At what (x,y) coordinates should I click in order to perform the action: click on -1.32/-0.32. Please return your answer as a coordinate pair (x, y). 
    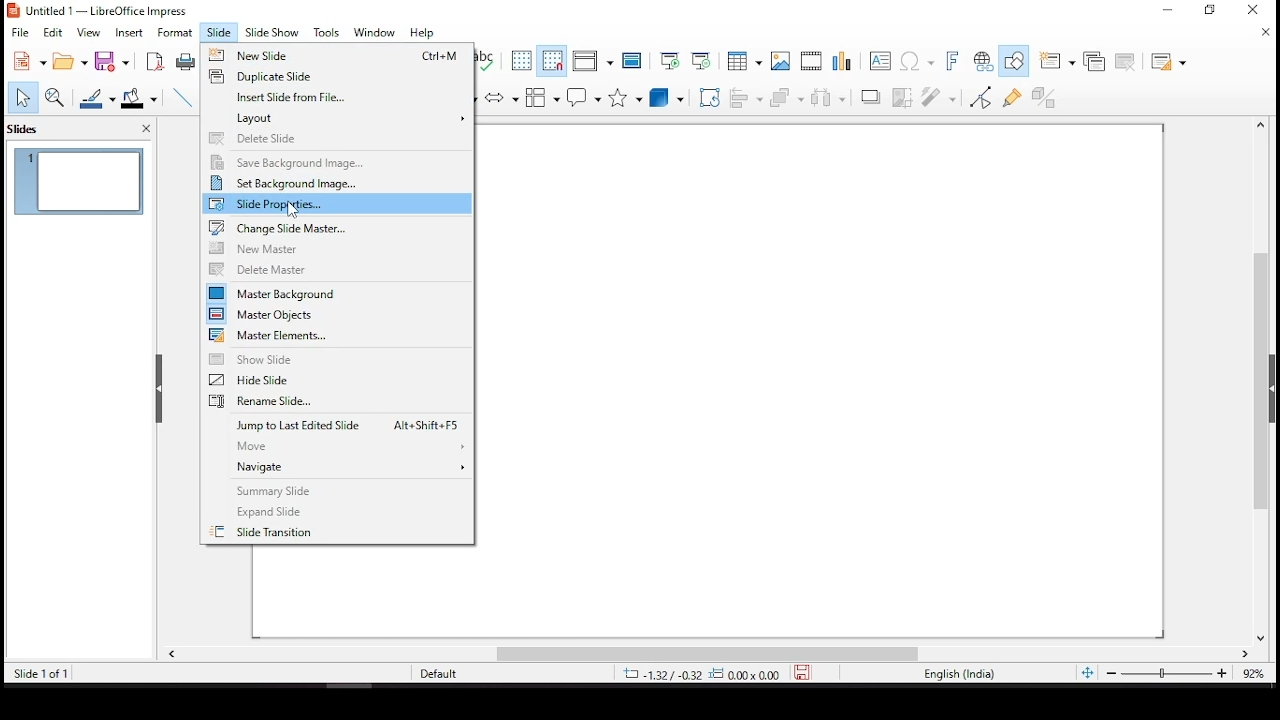
    Looking at the image, I should click on (660, 674).